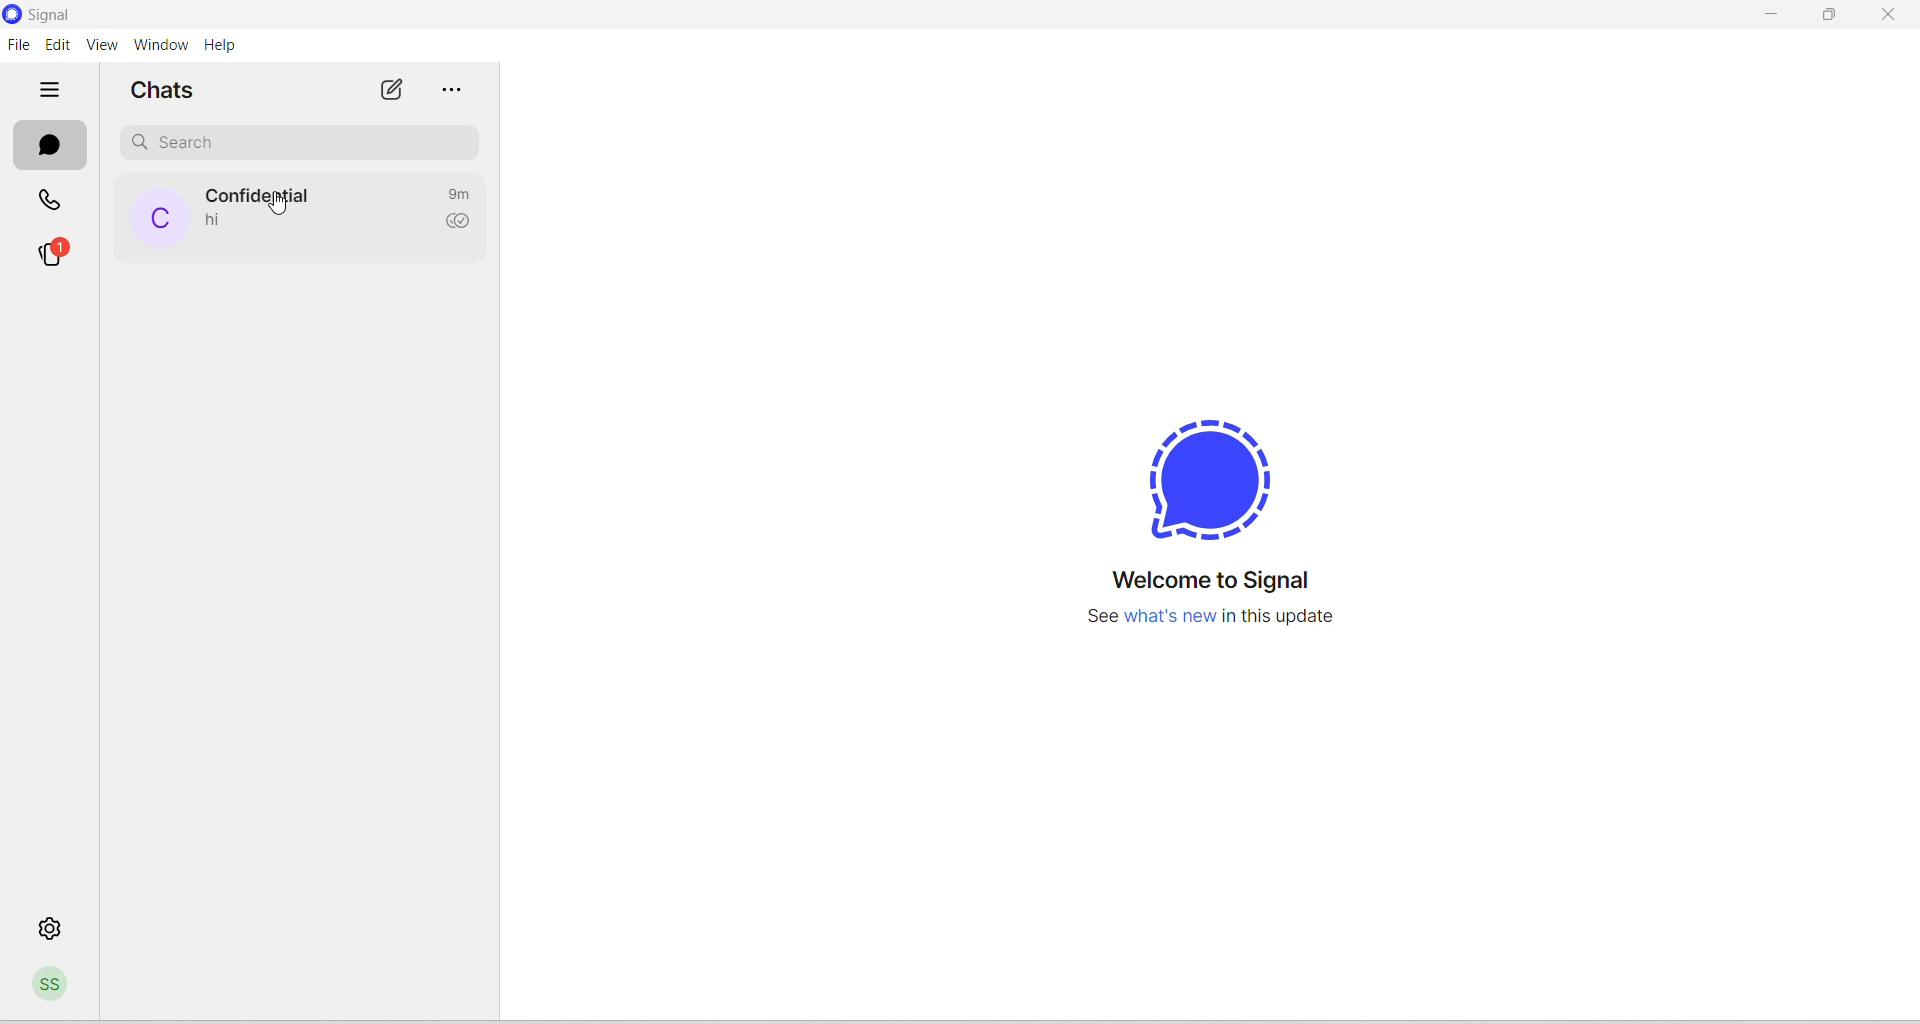 The image size is (1920, 1024). I want to click on maximize, so click(1834, 18).